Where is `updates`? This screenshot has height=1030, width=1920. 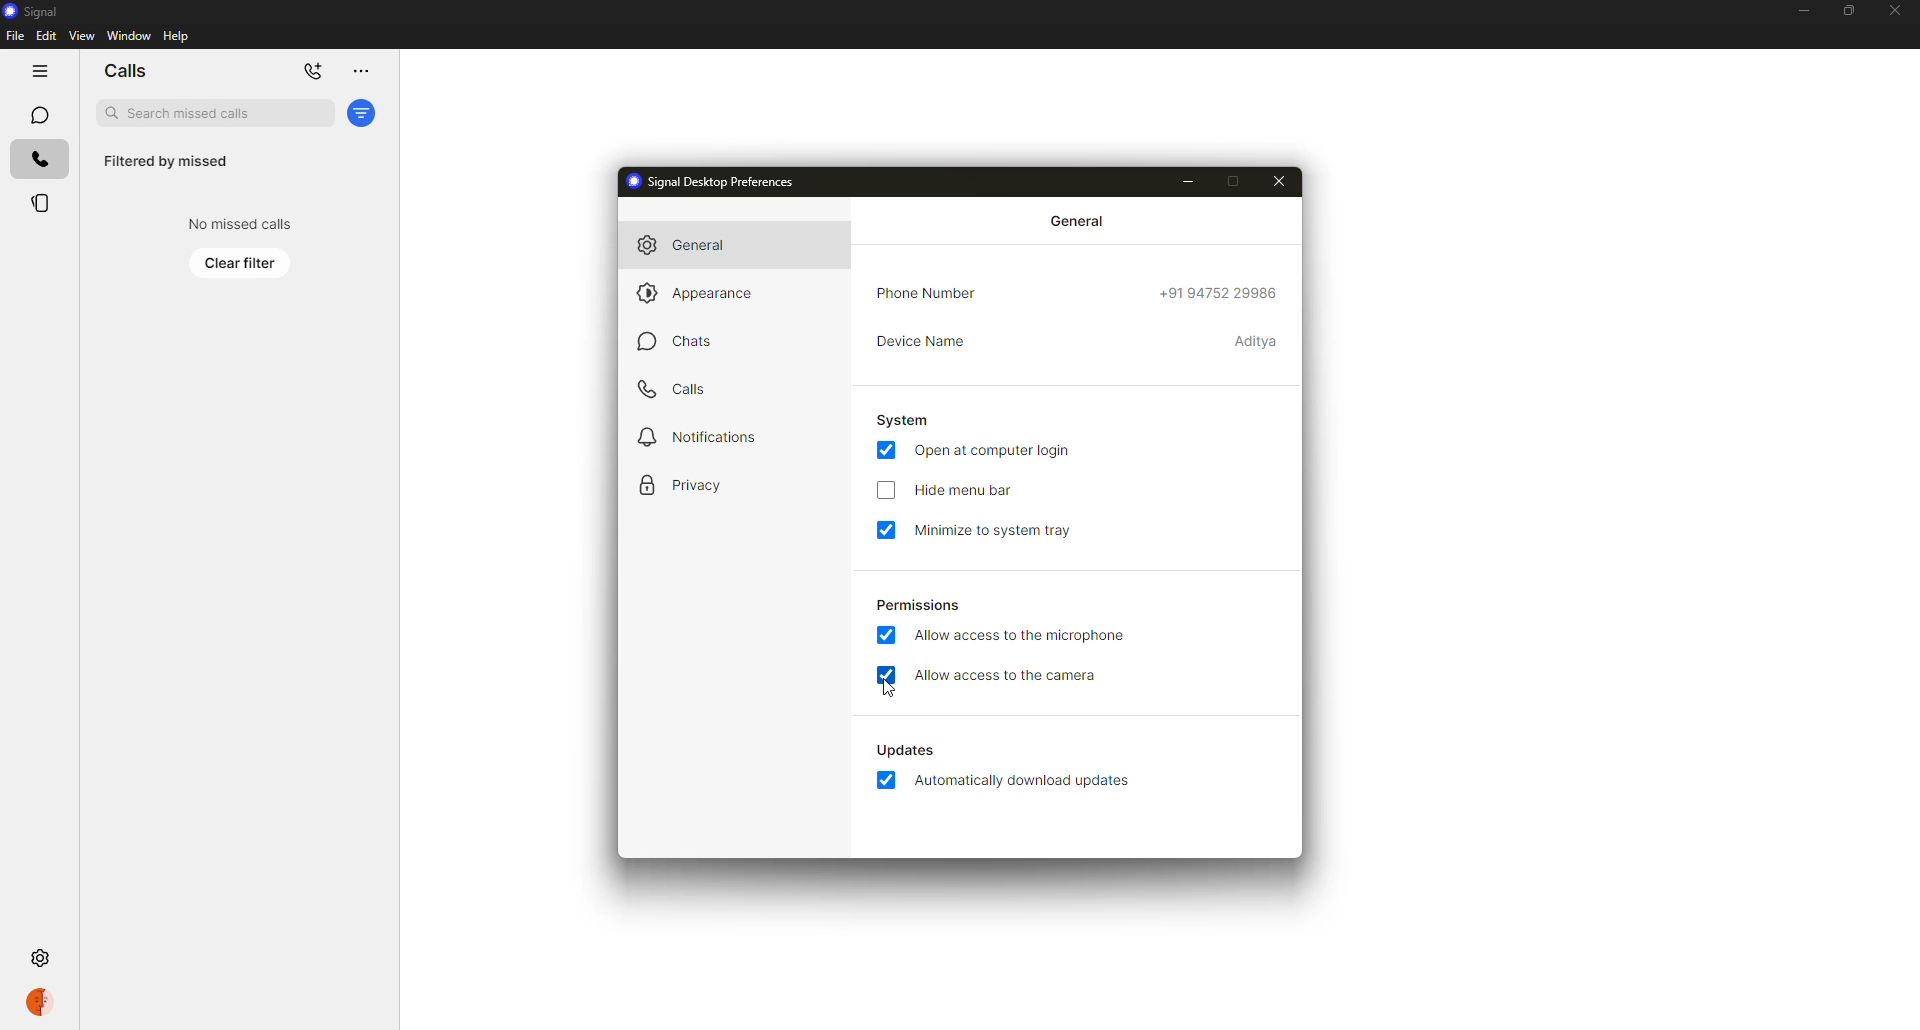
updates is located at coordinates (904, 748).